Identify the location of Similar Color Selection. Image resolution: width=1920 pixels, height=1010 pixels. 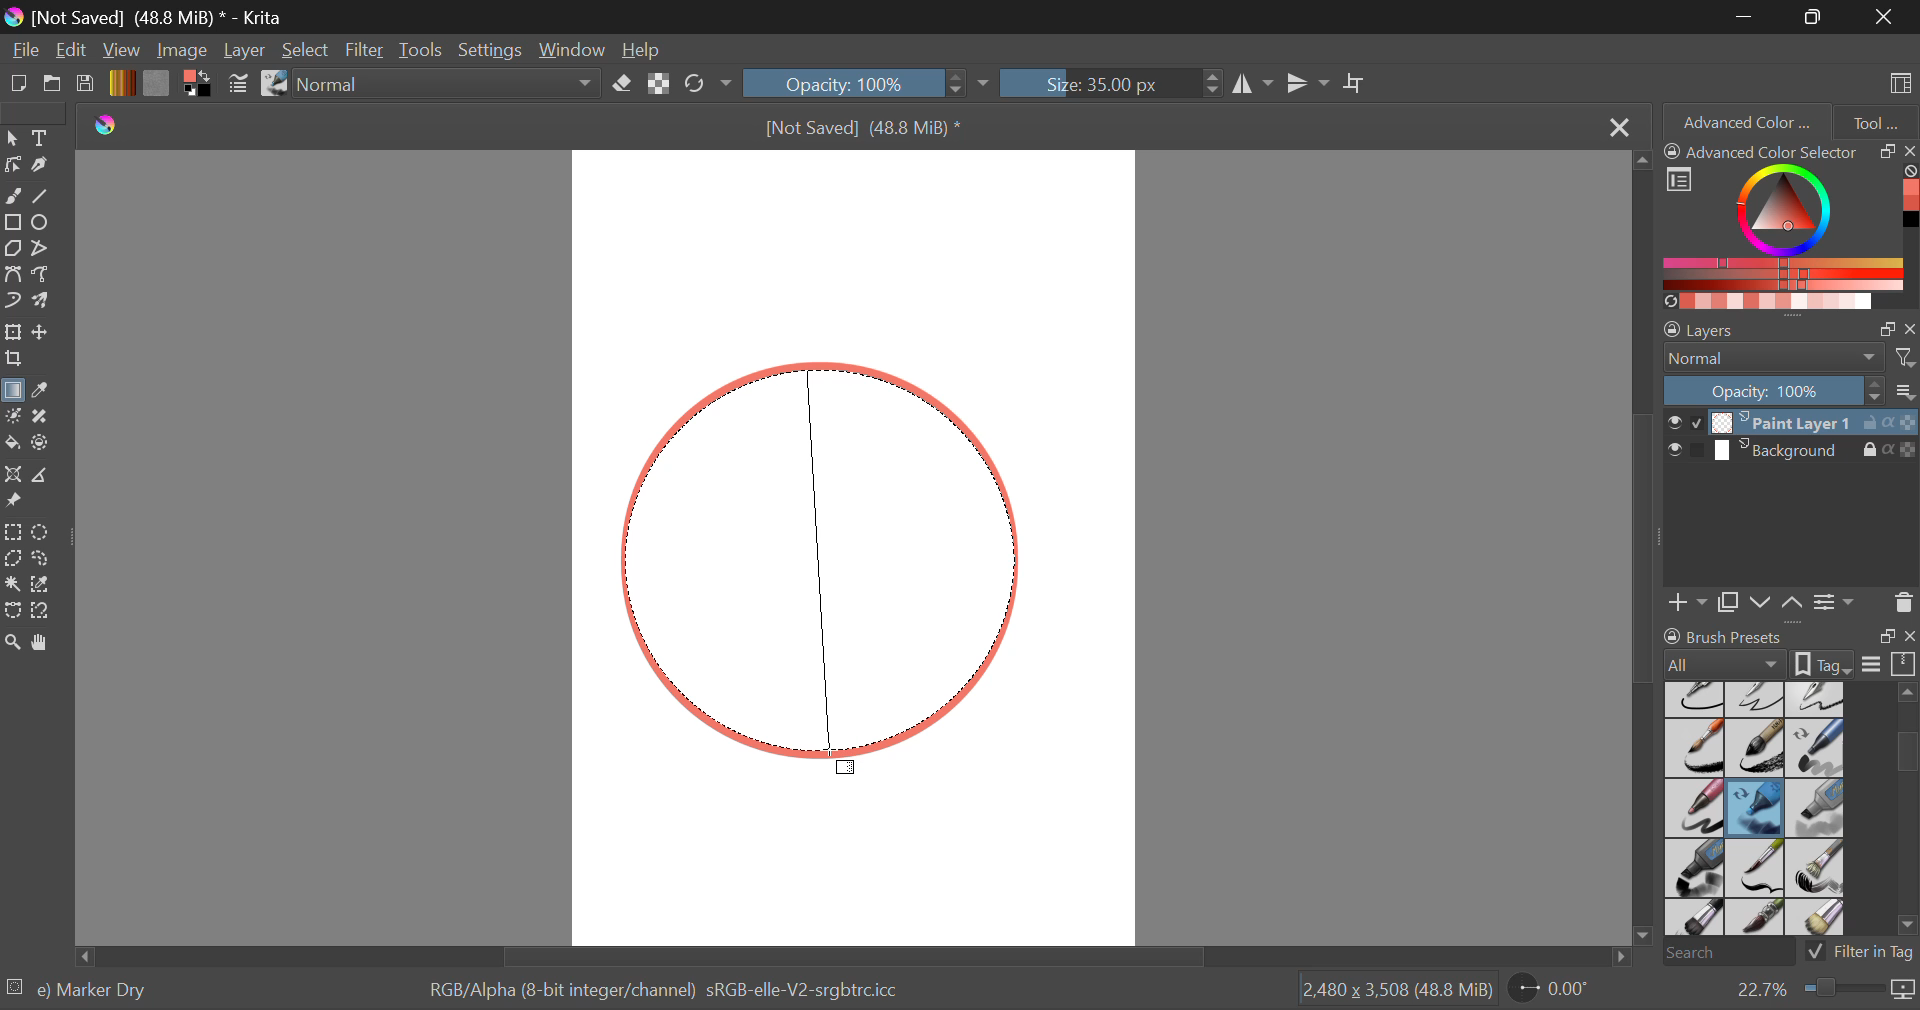
(47, 586).